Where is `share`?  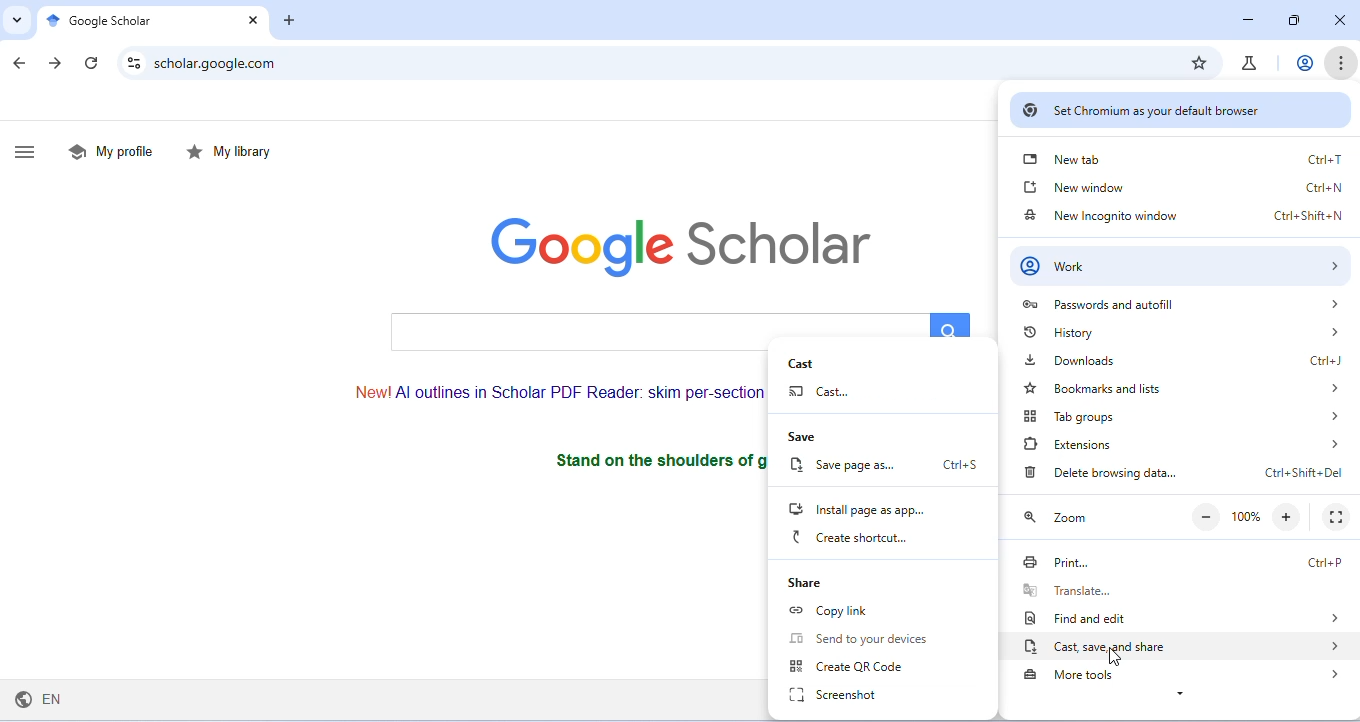 share is located at coordinates (814, 583).